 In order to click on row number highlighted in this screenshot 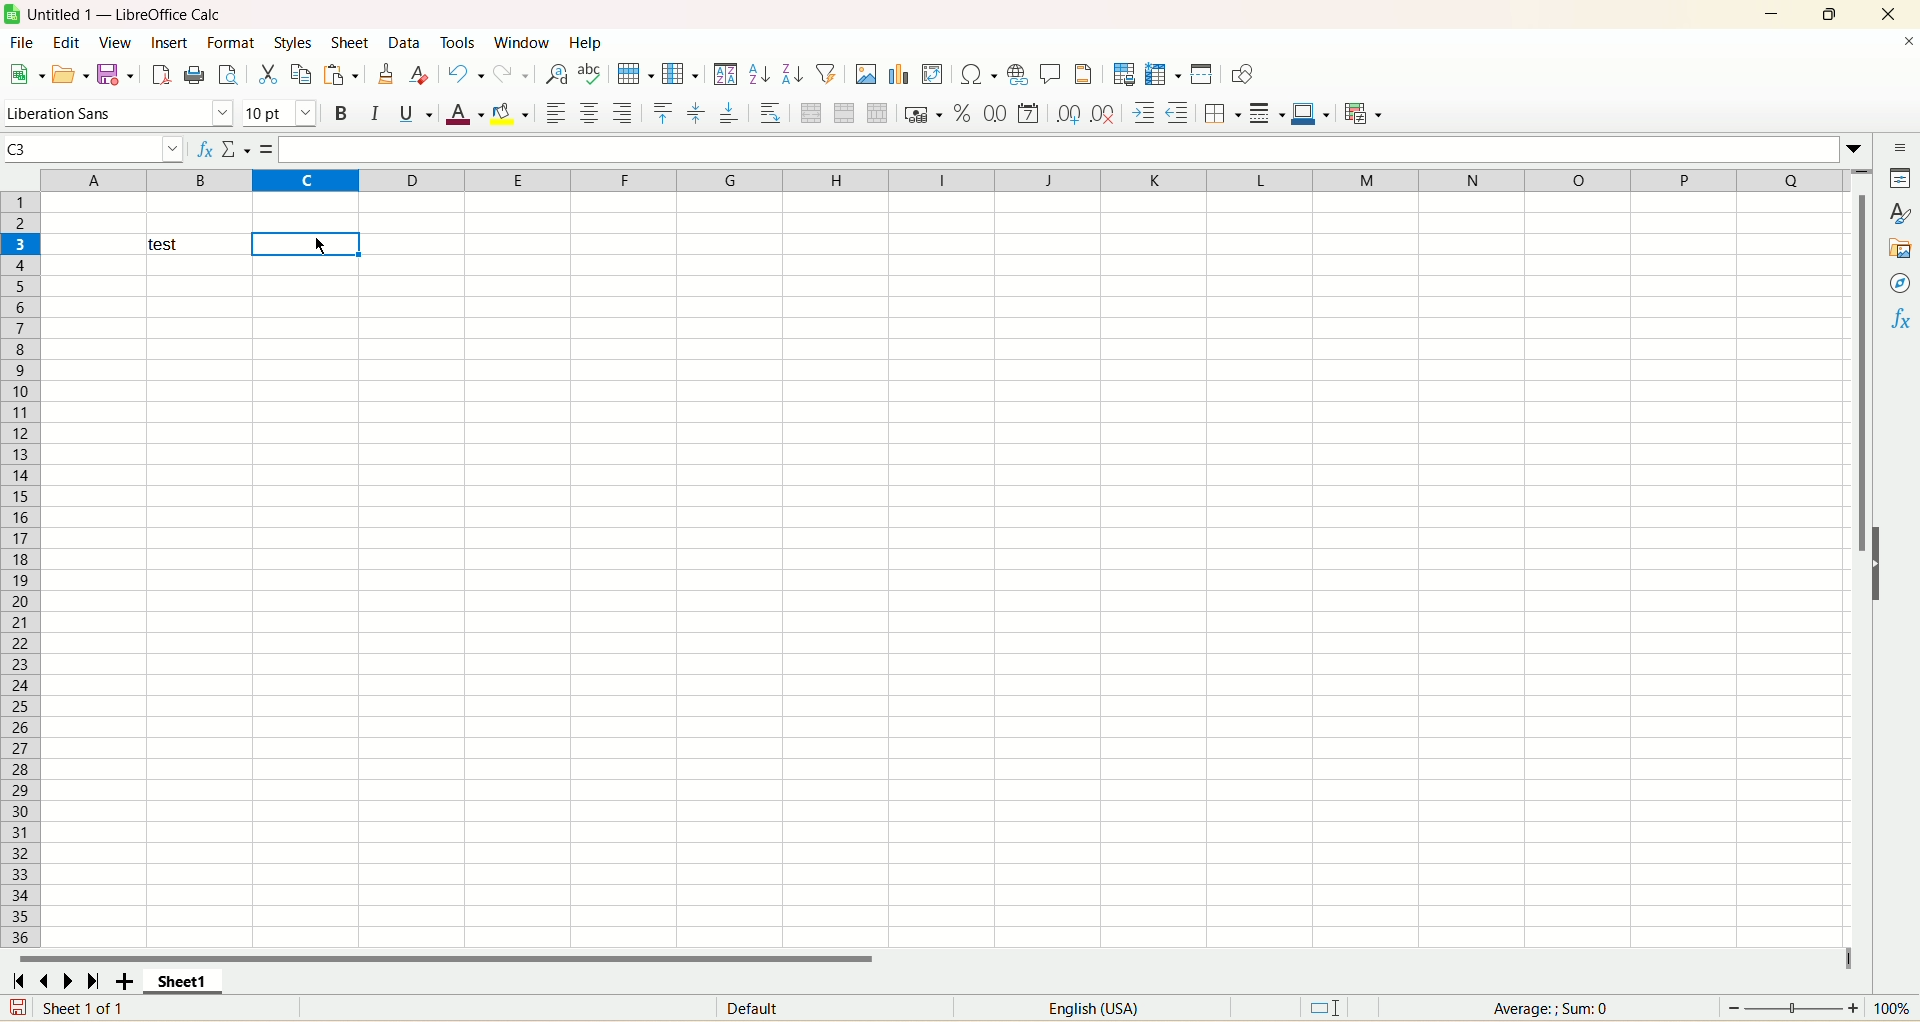, I will do `click(20, 245)`.